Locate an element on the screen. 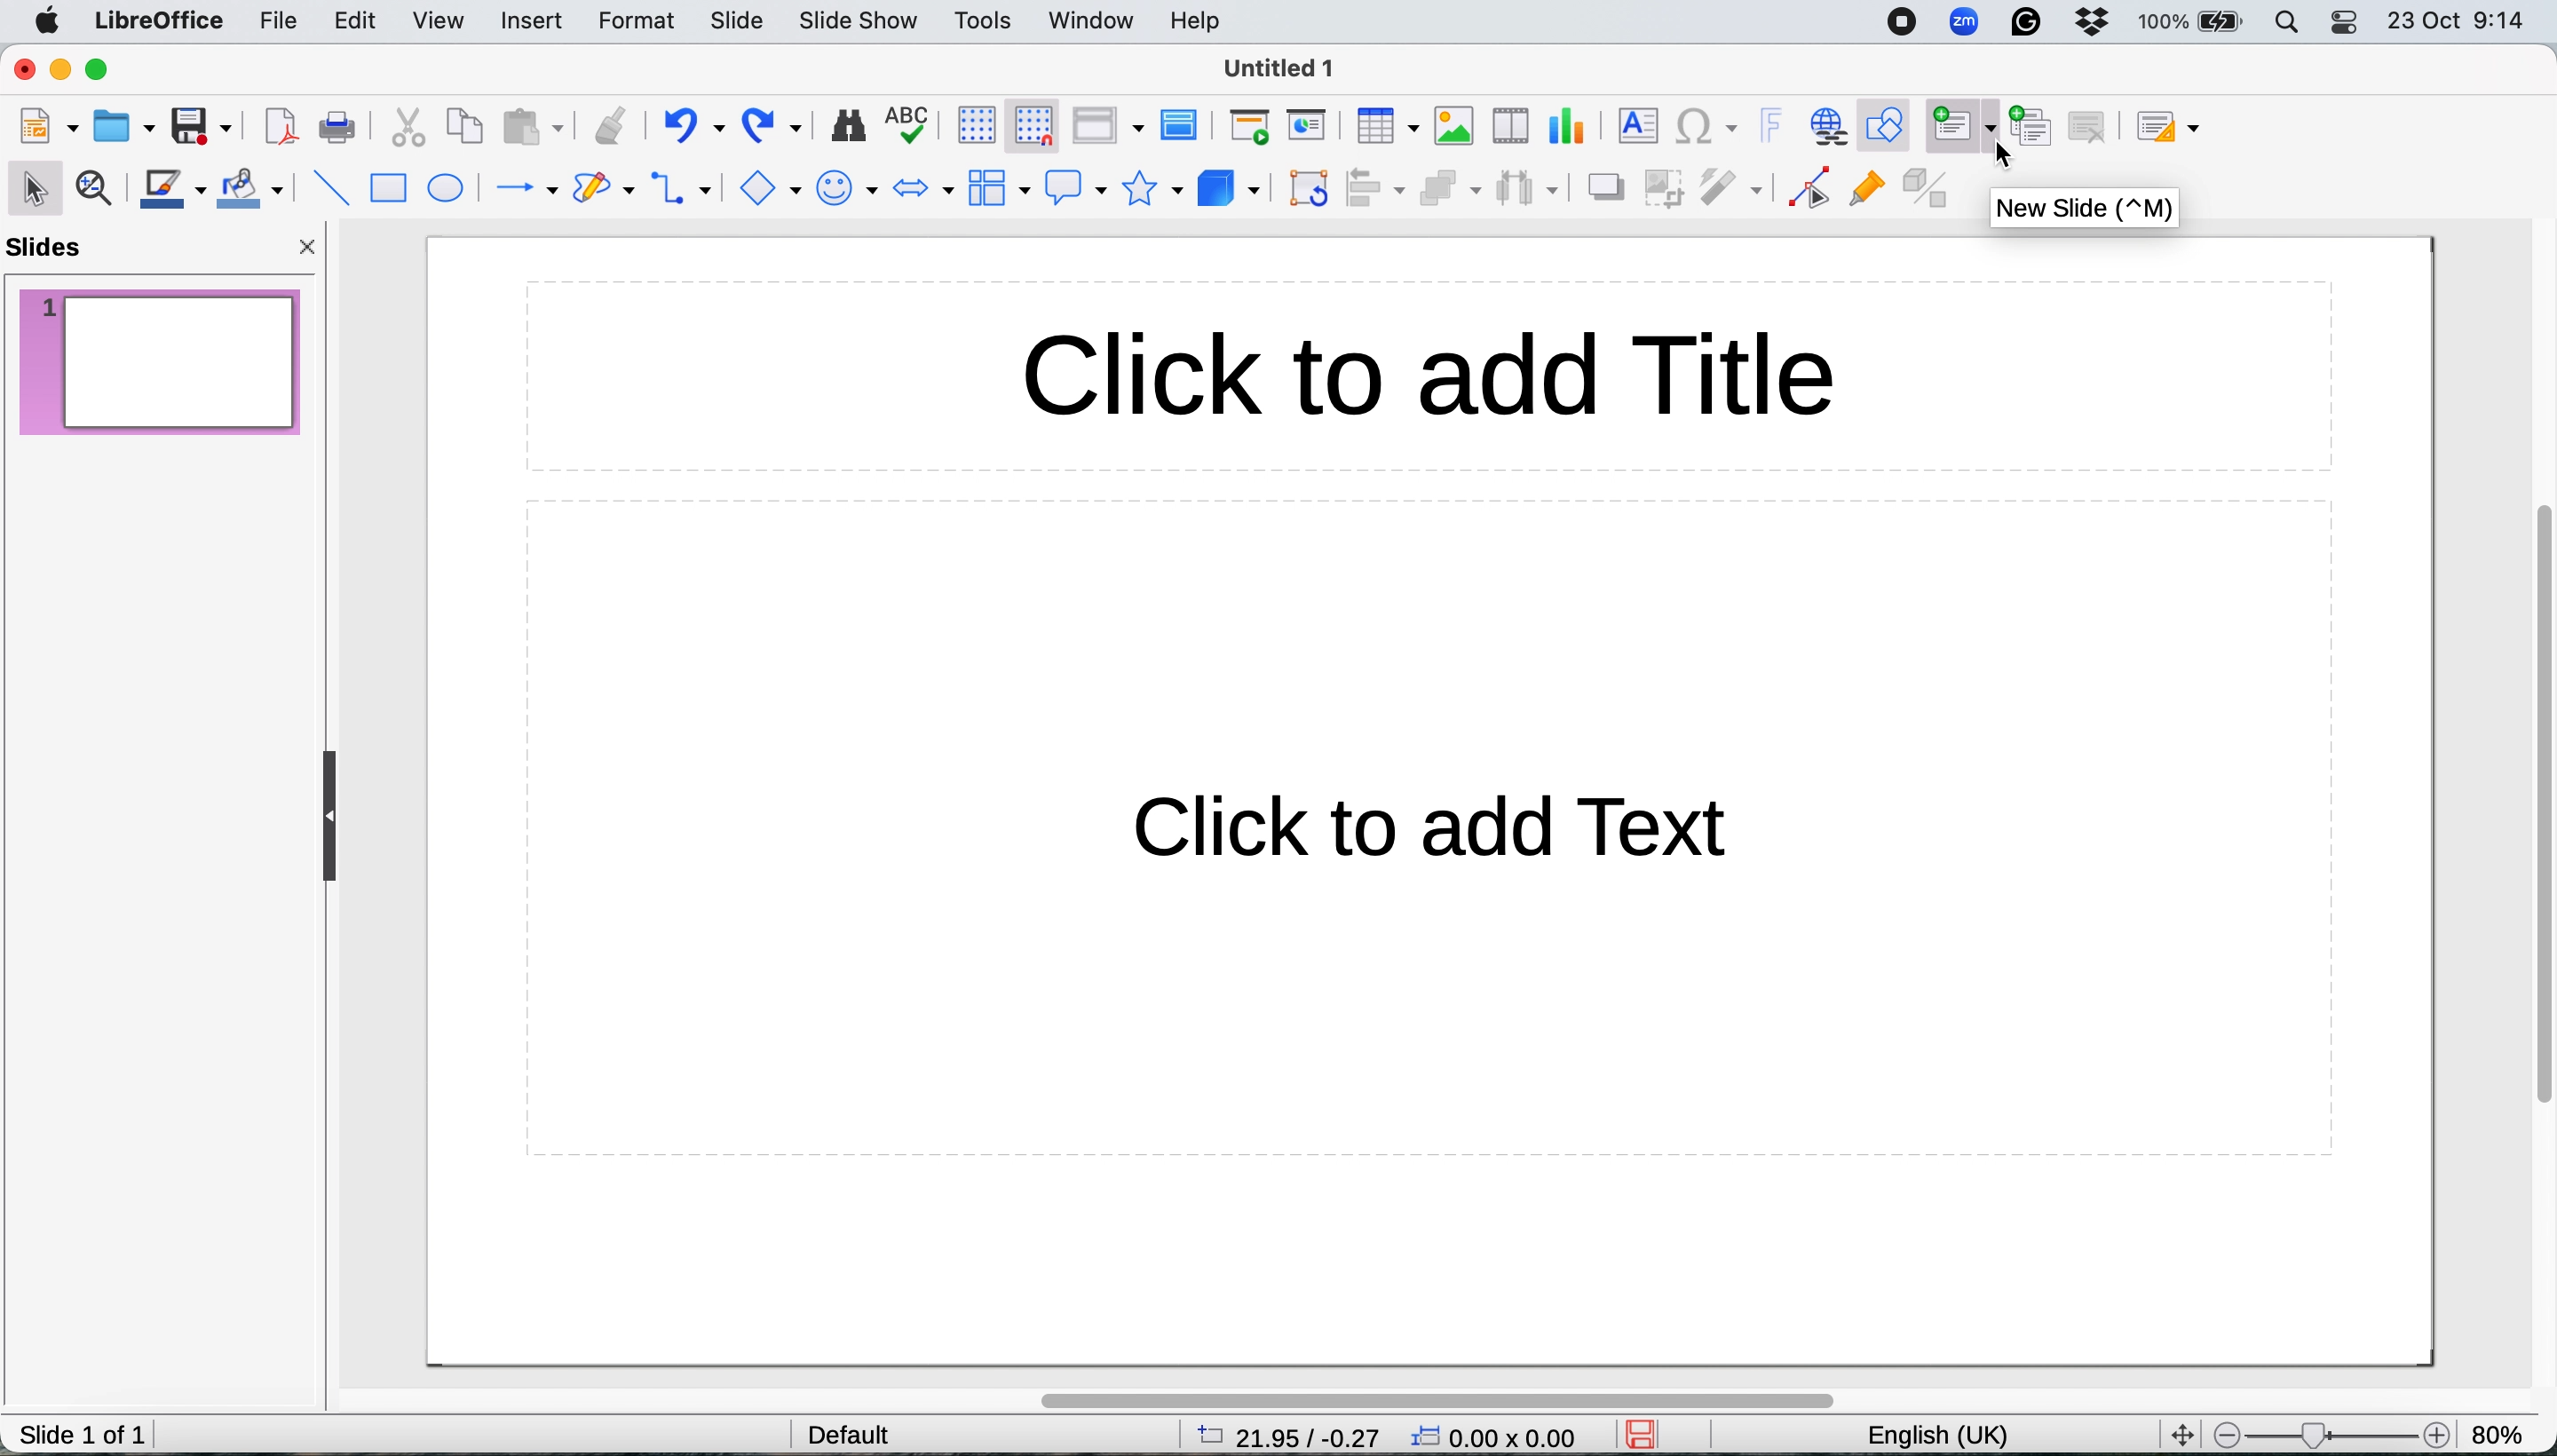  window is located at coordinates (1092, 18).